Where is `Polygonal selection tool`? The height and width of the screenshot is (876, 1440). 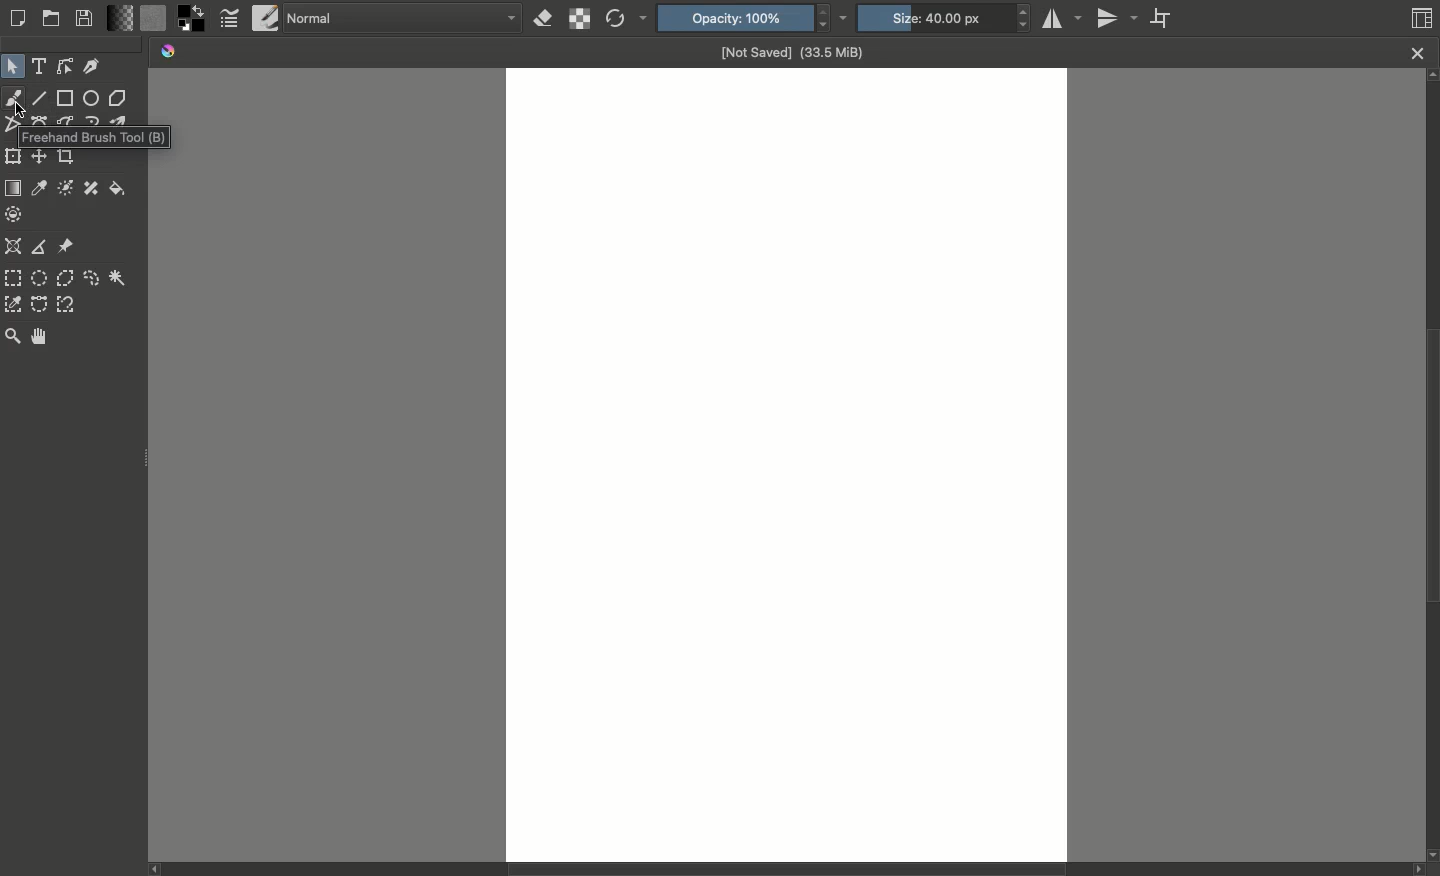 Polygonal selection tool is located at coordinates (65, 278).